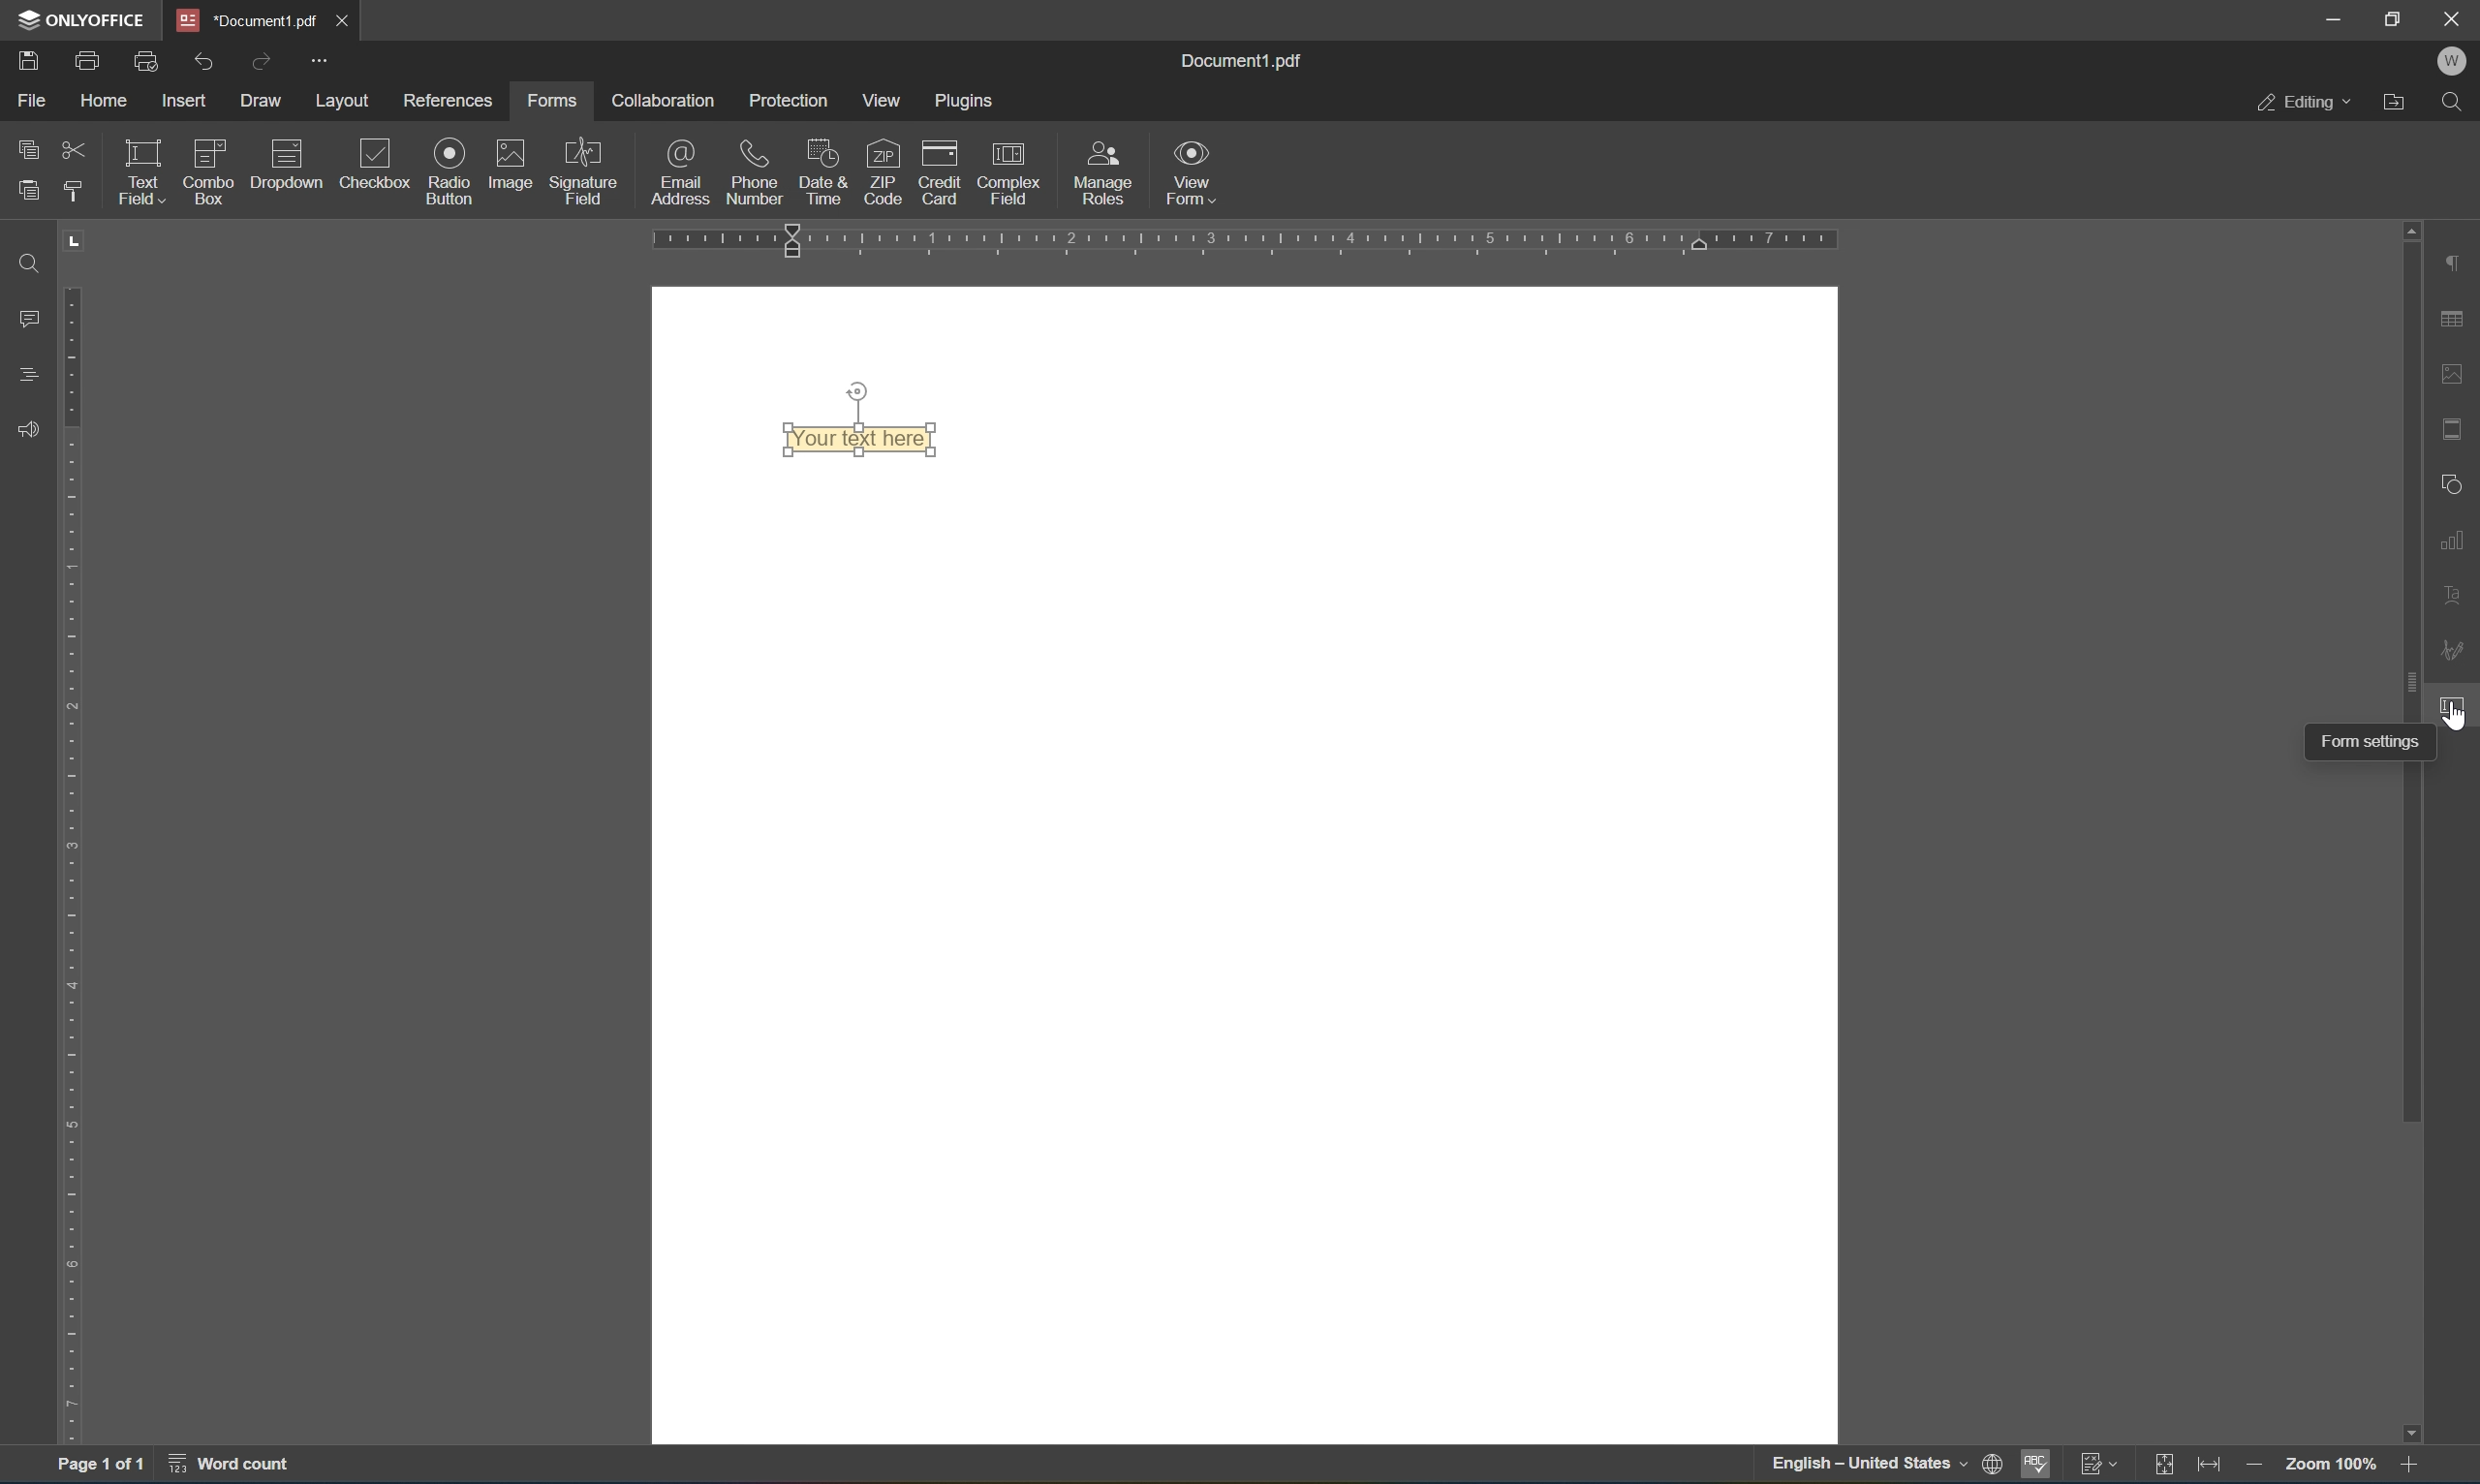  I want to click on file, so click(30, 99).